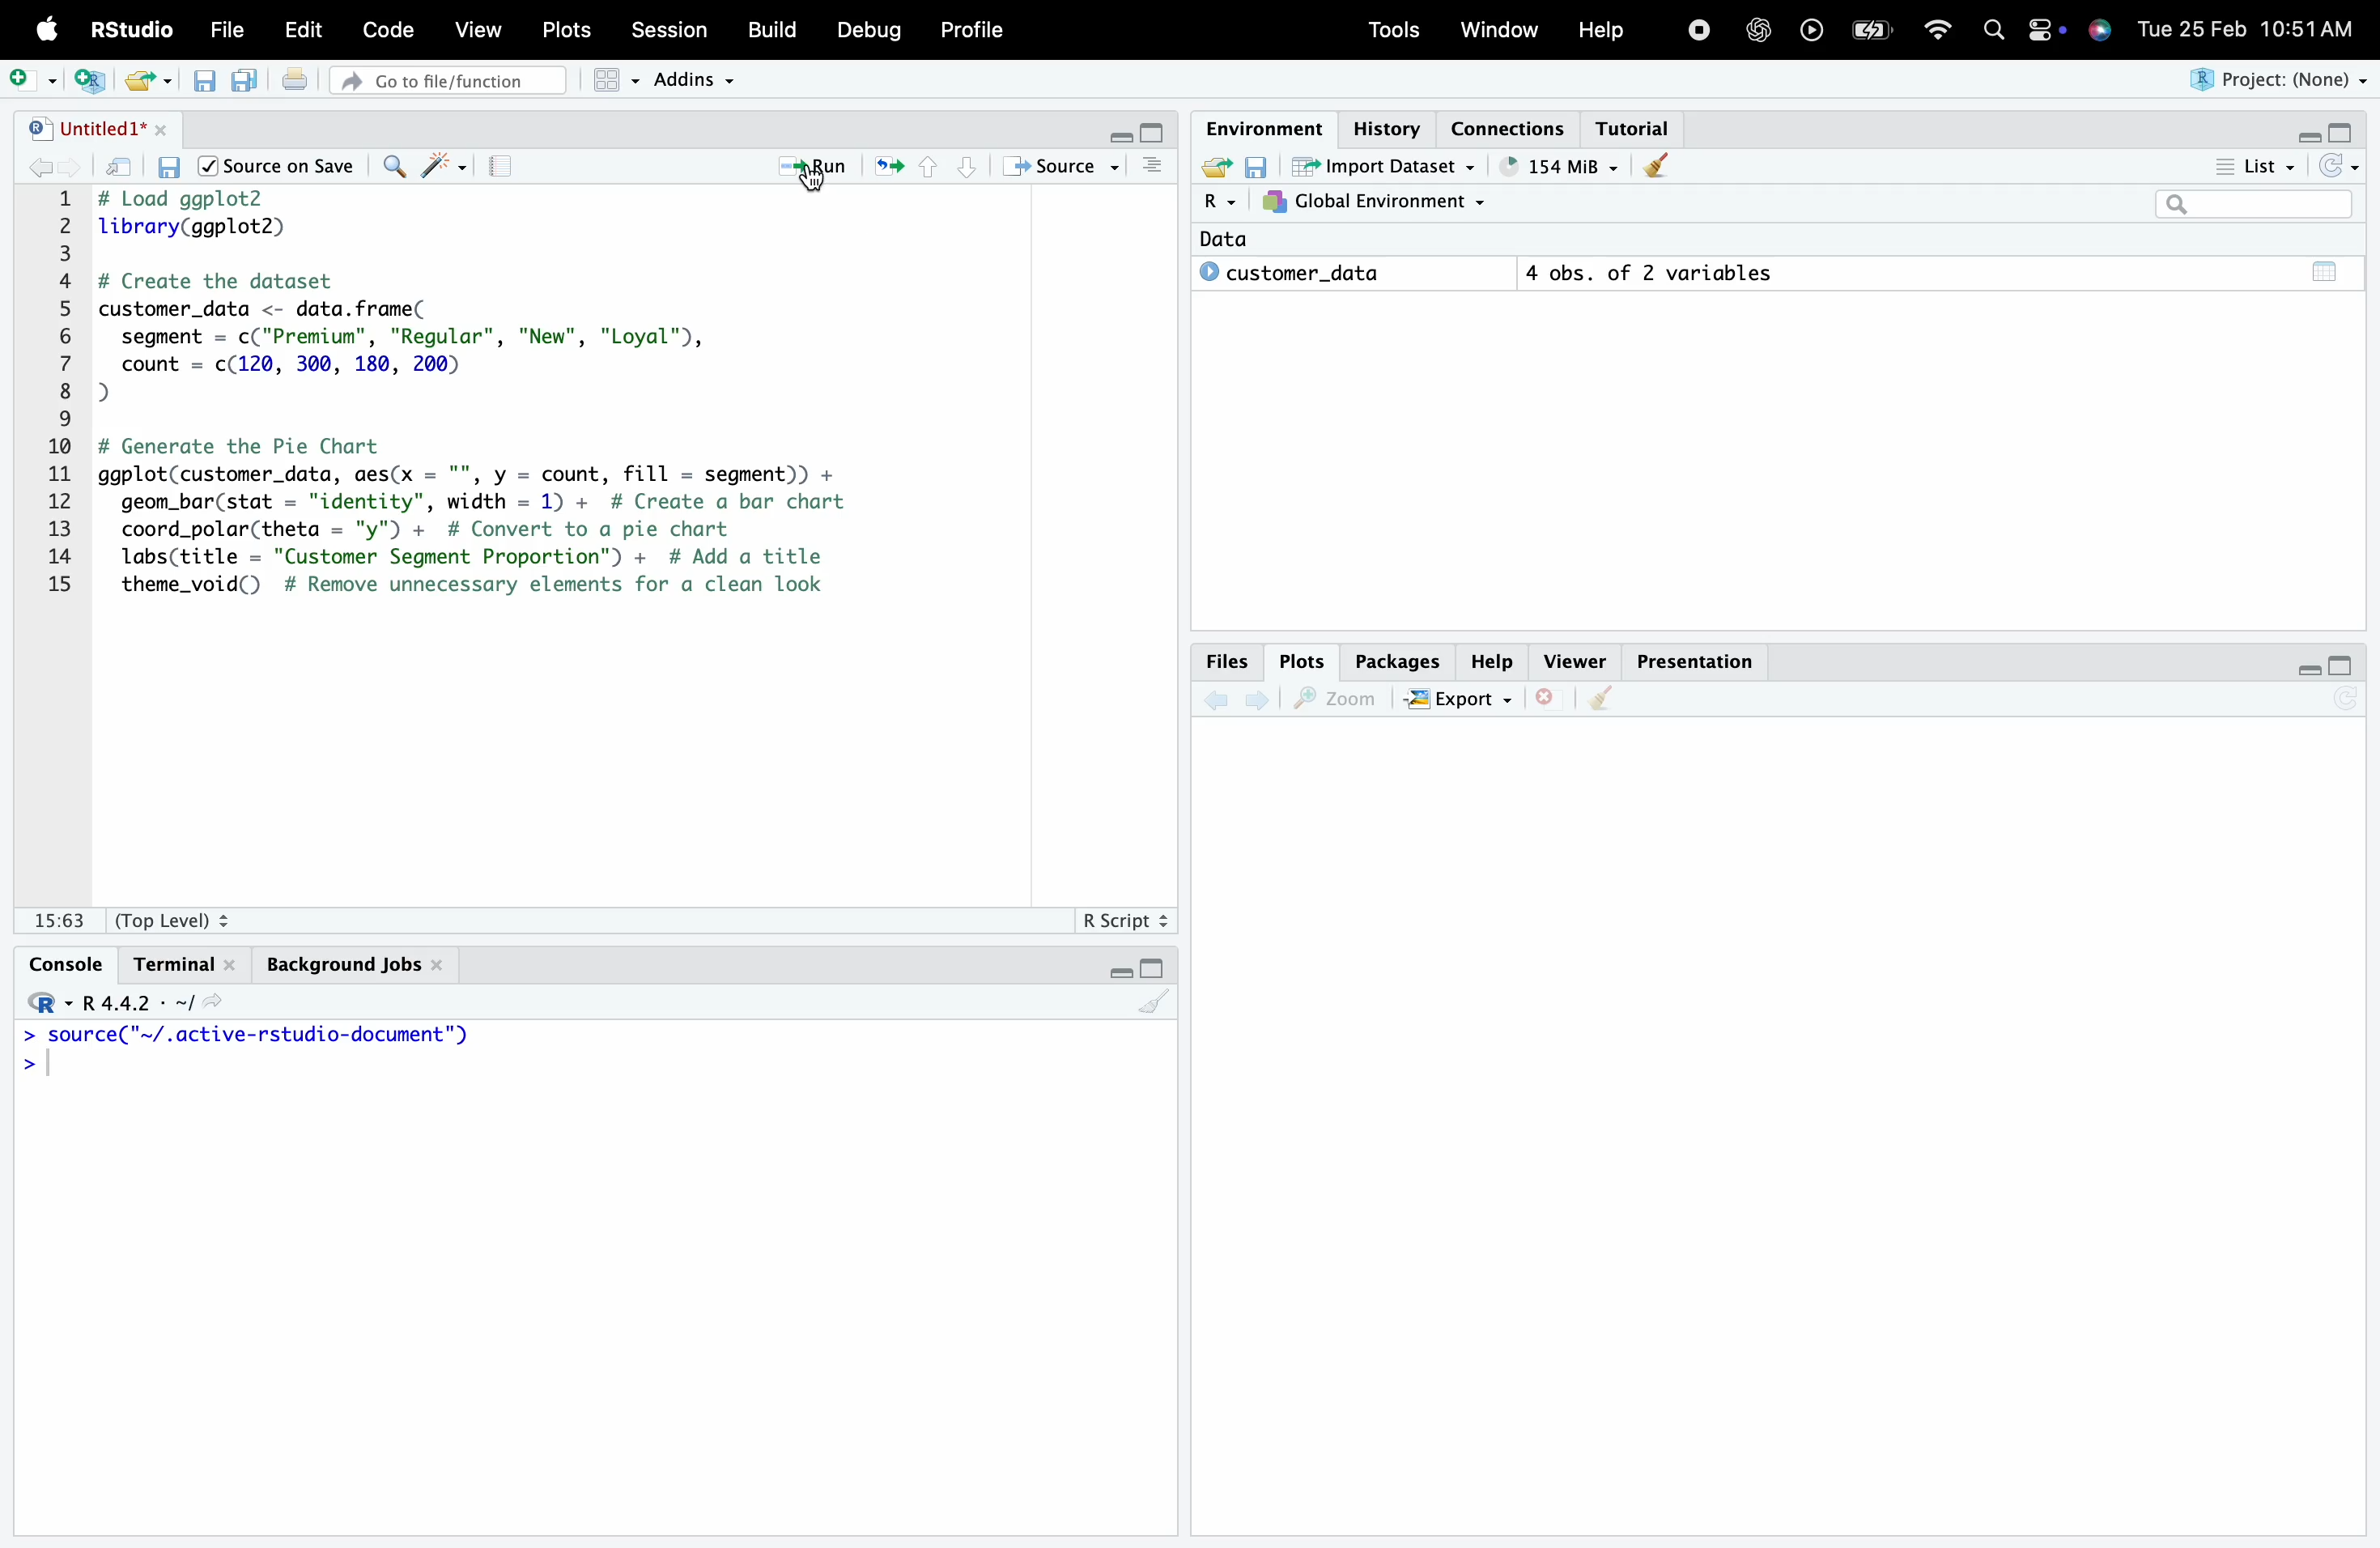 The height and width of the screenshot is (1548, 2380). Describe the element at coordinates (981, 28) in the screenshot. I see `Profile` at that location.